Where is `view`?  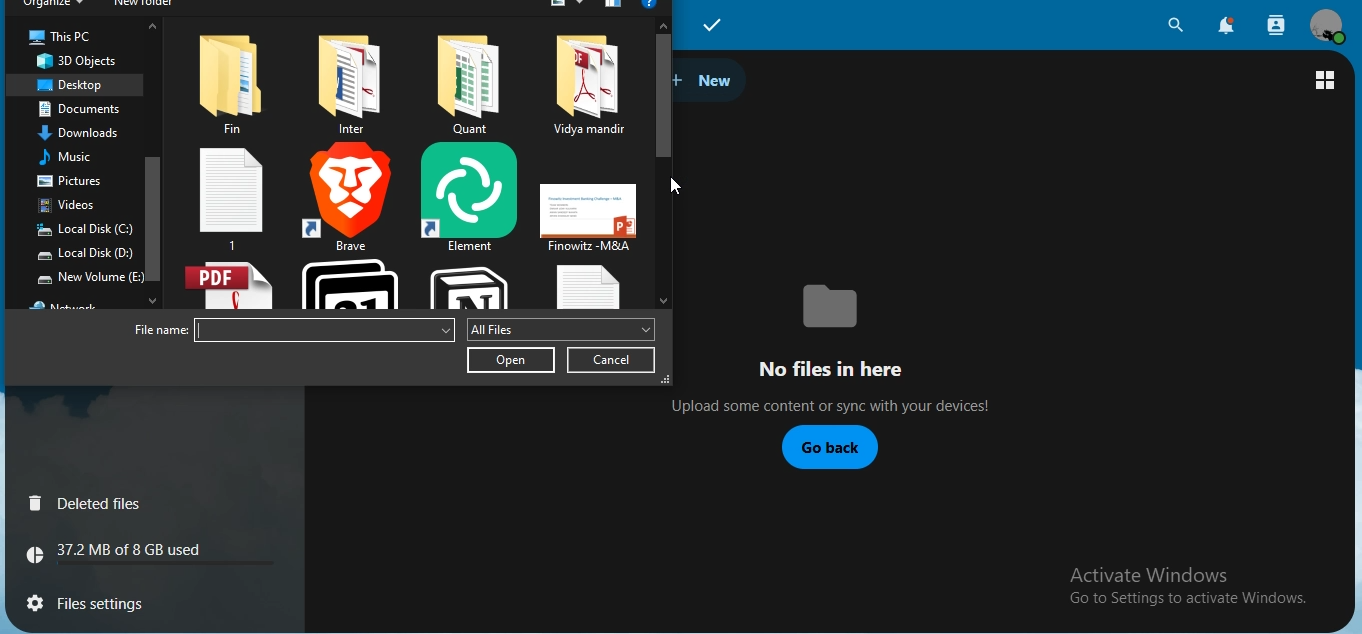 view is located at coordinates (1327, 80).